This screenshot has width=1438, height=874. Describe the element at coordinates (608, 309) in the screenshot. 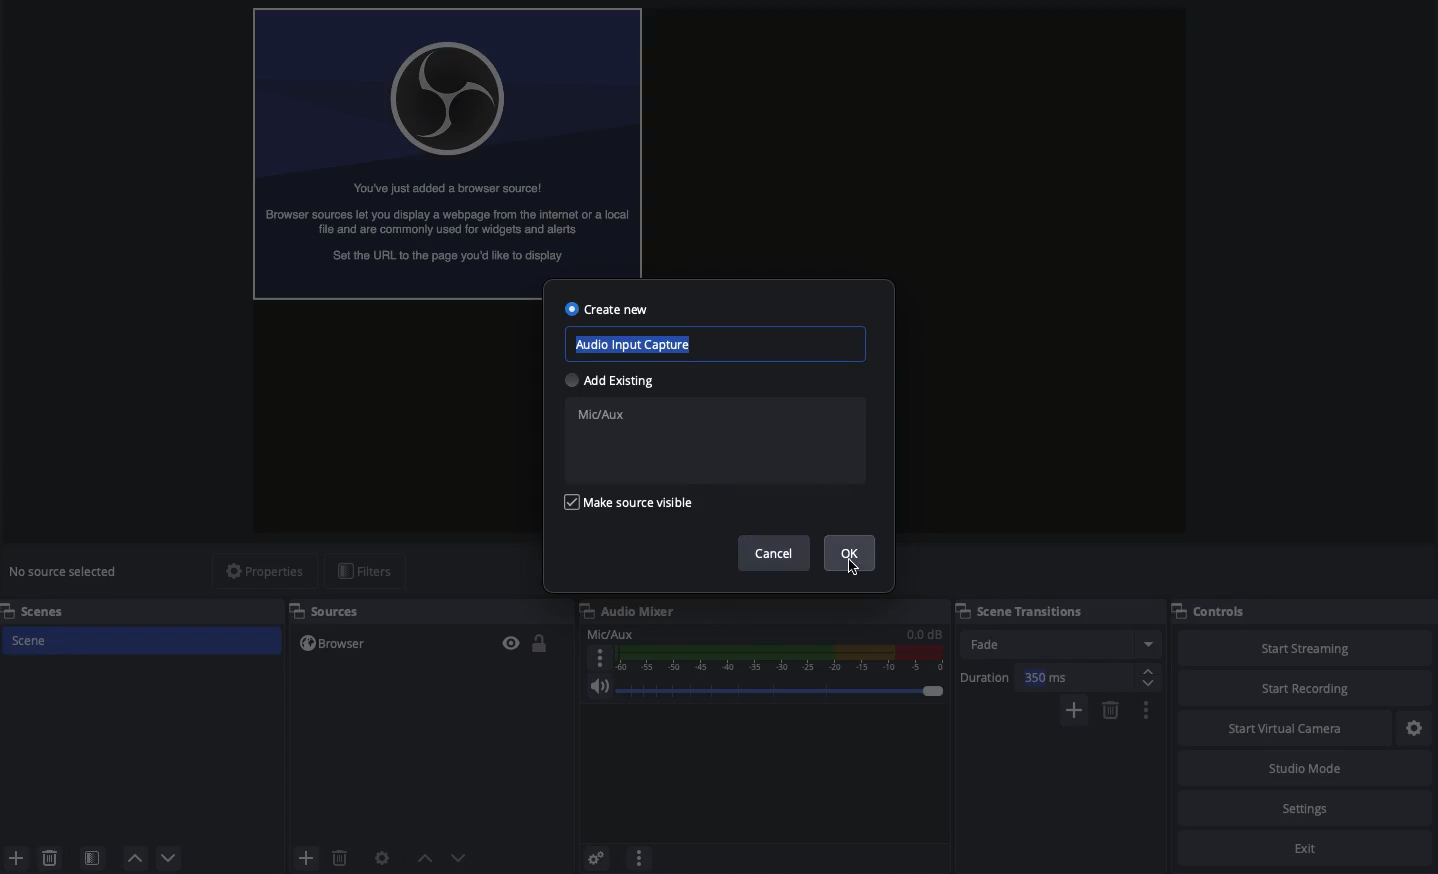

I see `Create new` at that location.